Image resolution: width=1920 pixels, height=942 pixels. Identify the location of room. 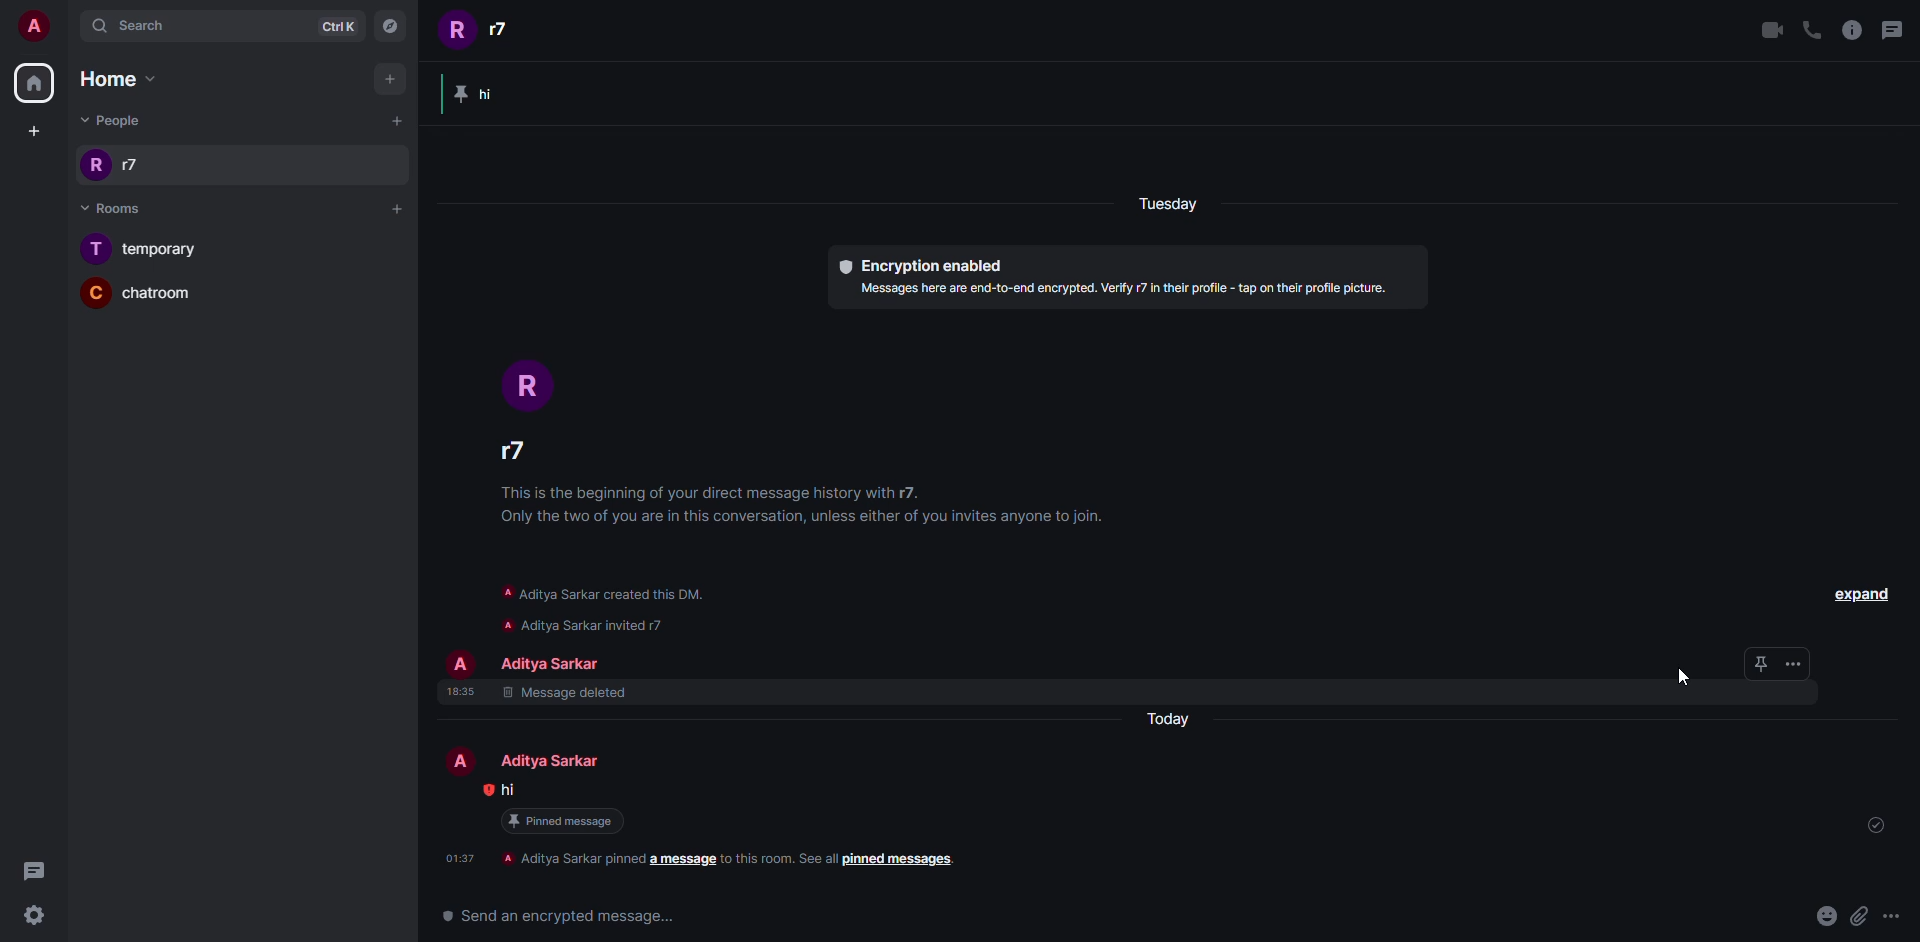
(142, 295).